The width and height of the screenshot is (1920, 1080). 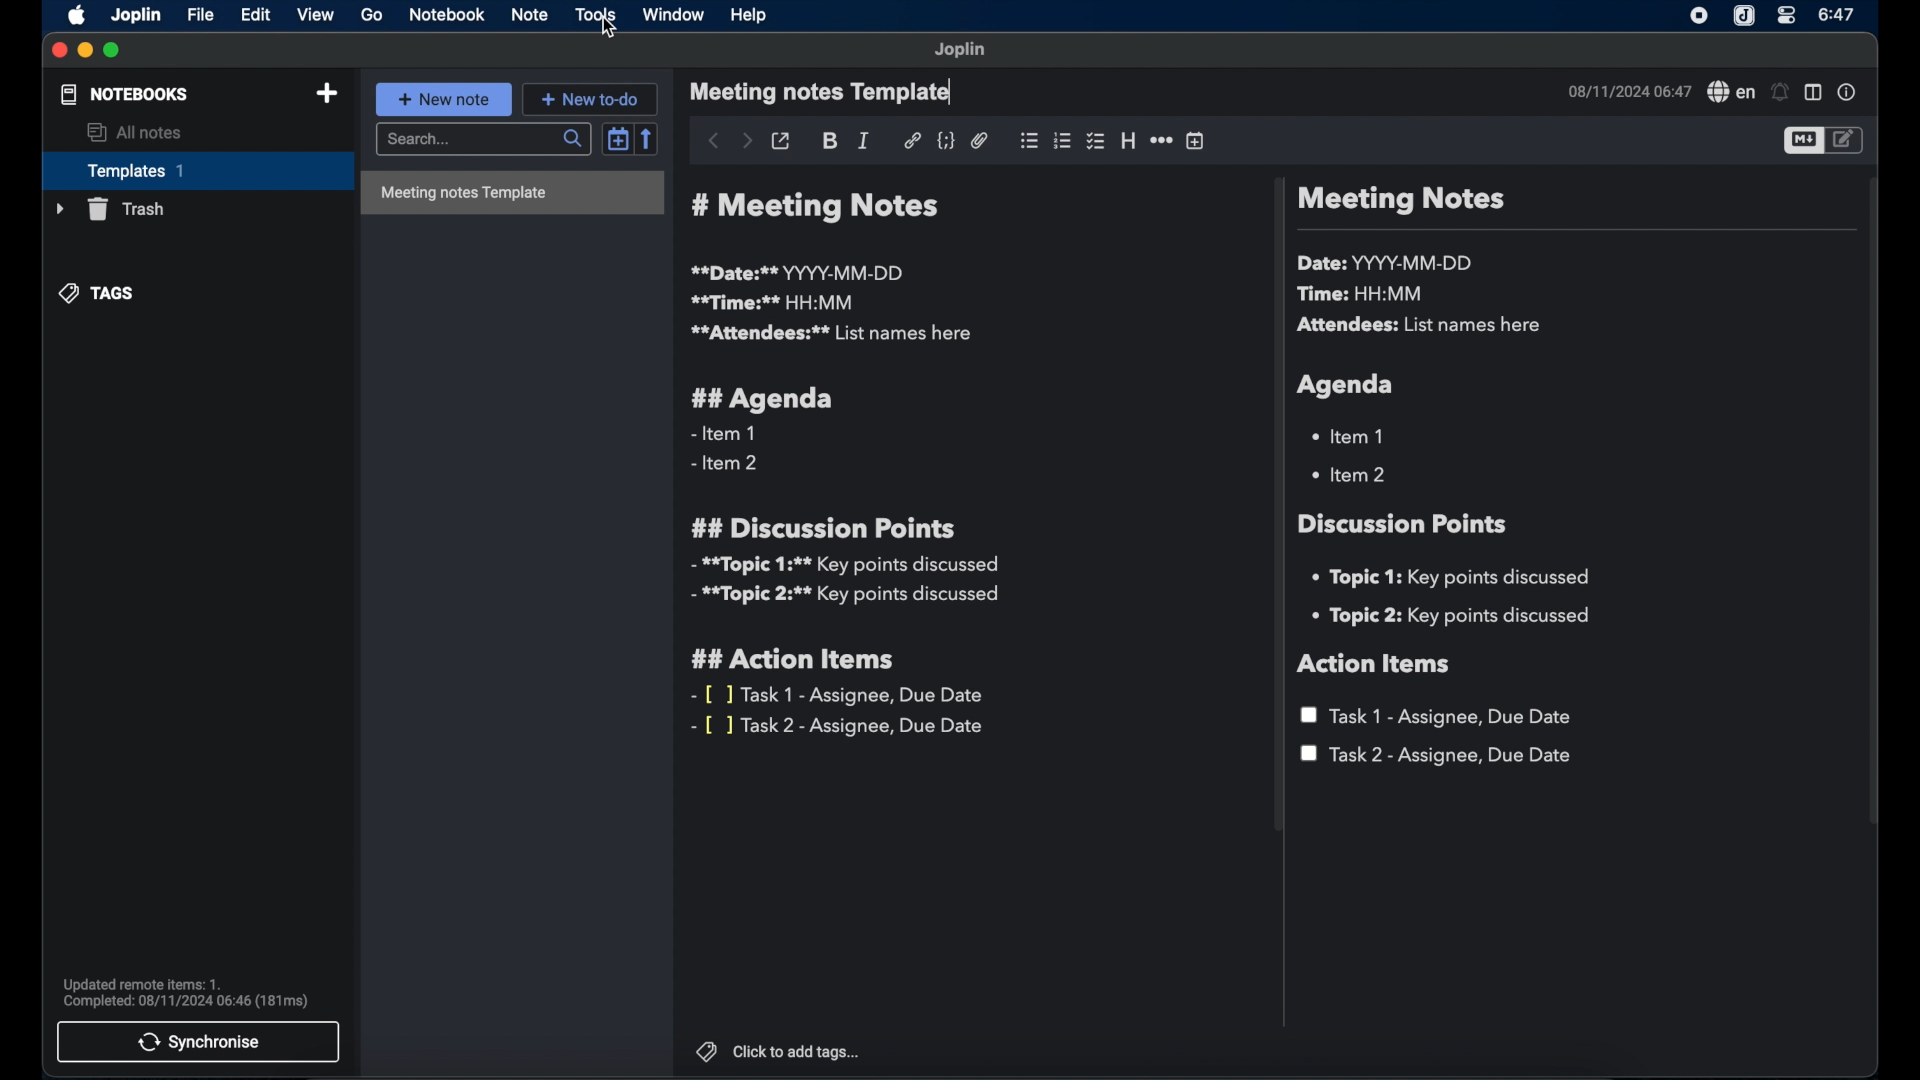 What do you see at coordinates (255, 14) in the screenshot?
I see `edit` at bounding box center [255, 14].